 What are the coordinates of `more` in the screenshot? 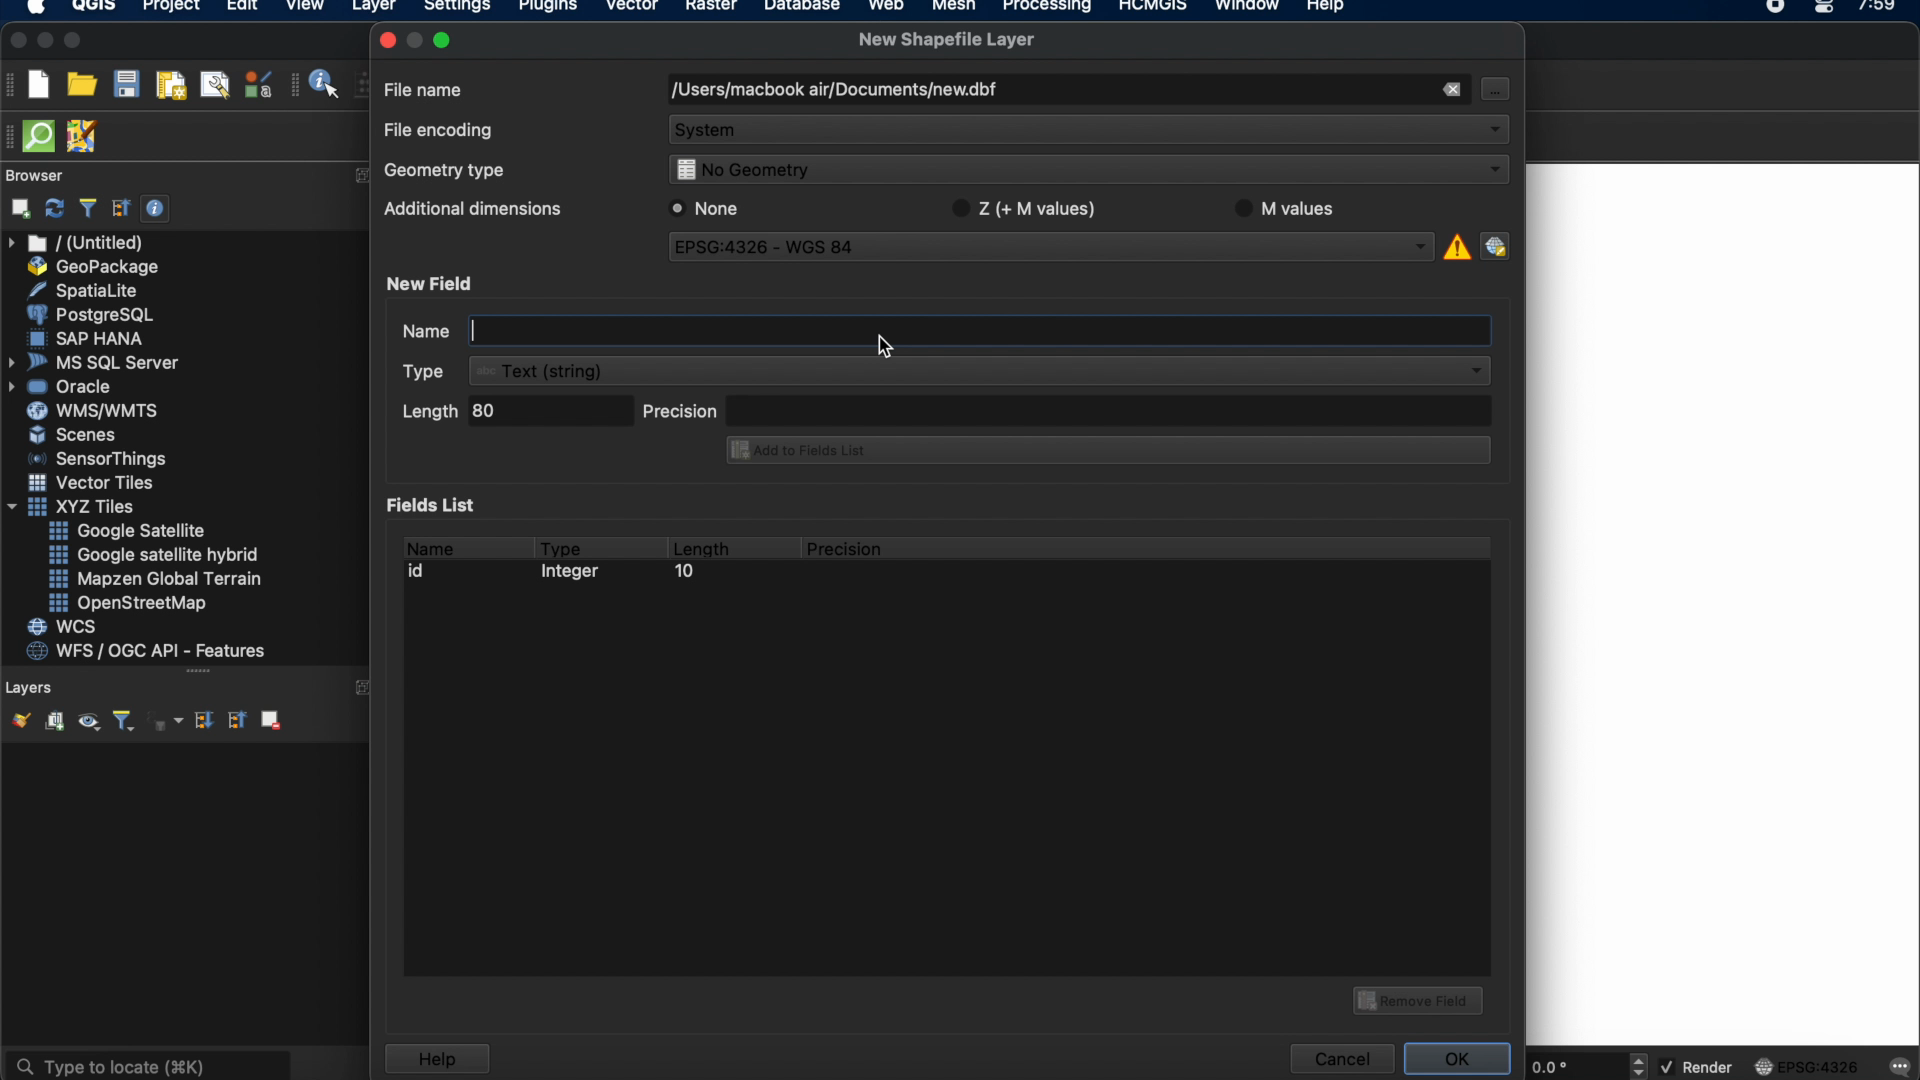 It's located at (198, 671).